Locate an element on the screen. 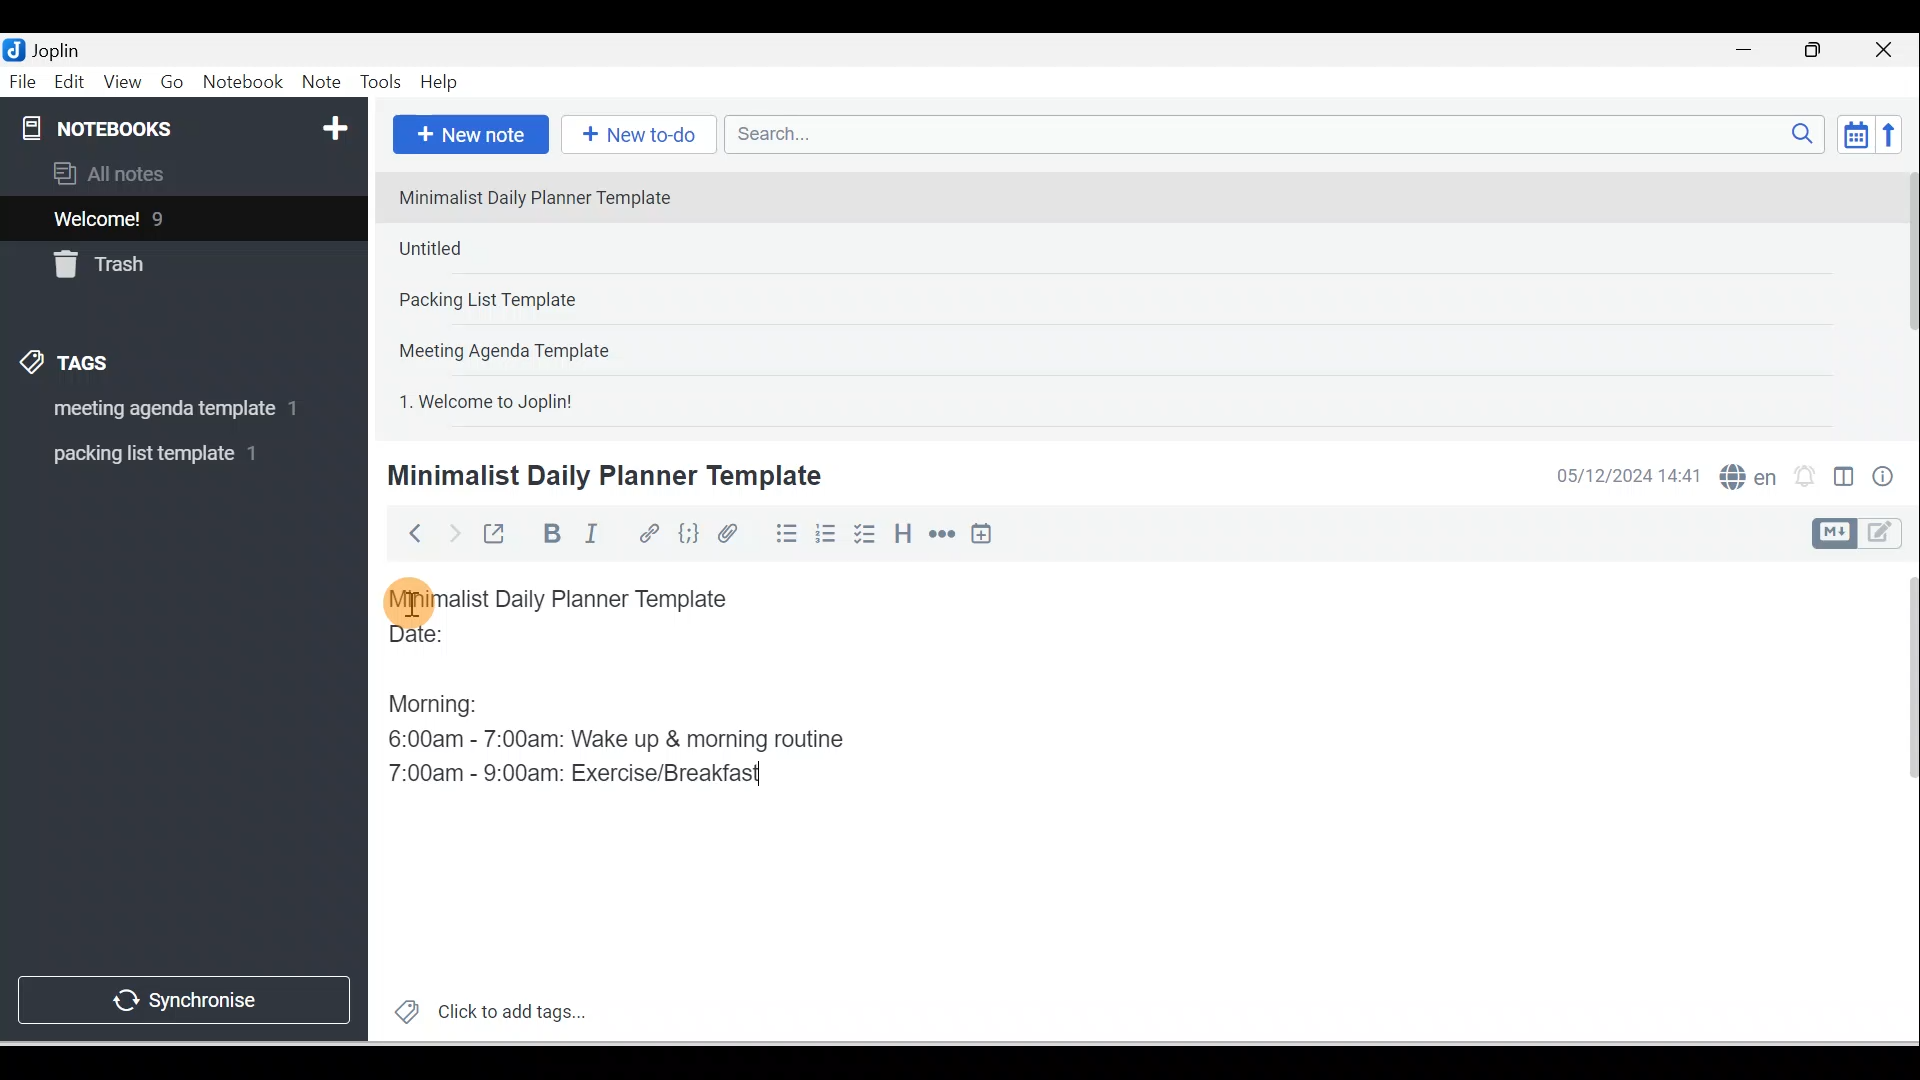 This screenshot has width=1920, height=1080. Tag 2 is located at coordinates (169, 454).